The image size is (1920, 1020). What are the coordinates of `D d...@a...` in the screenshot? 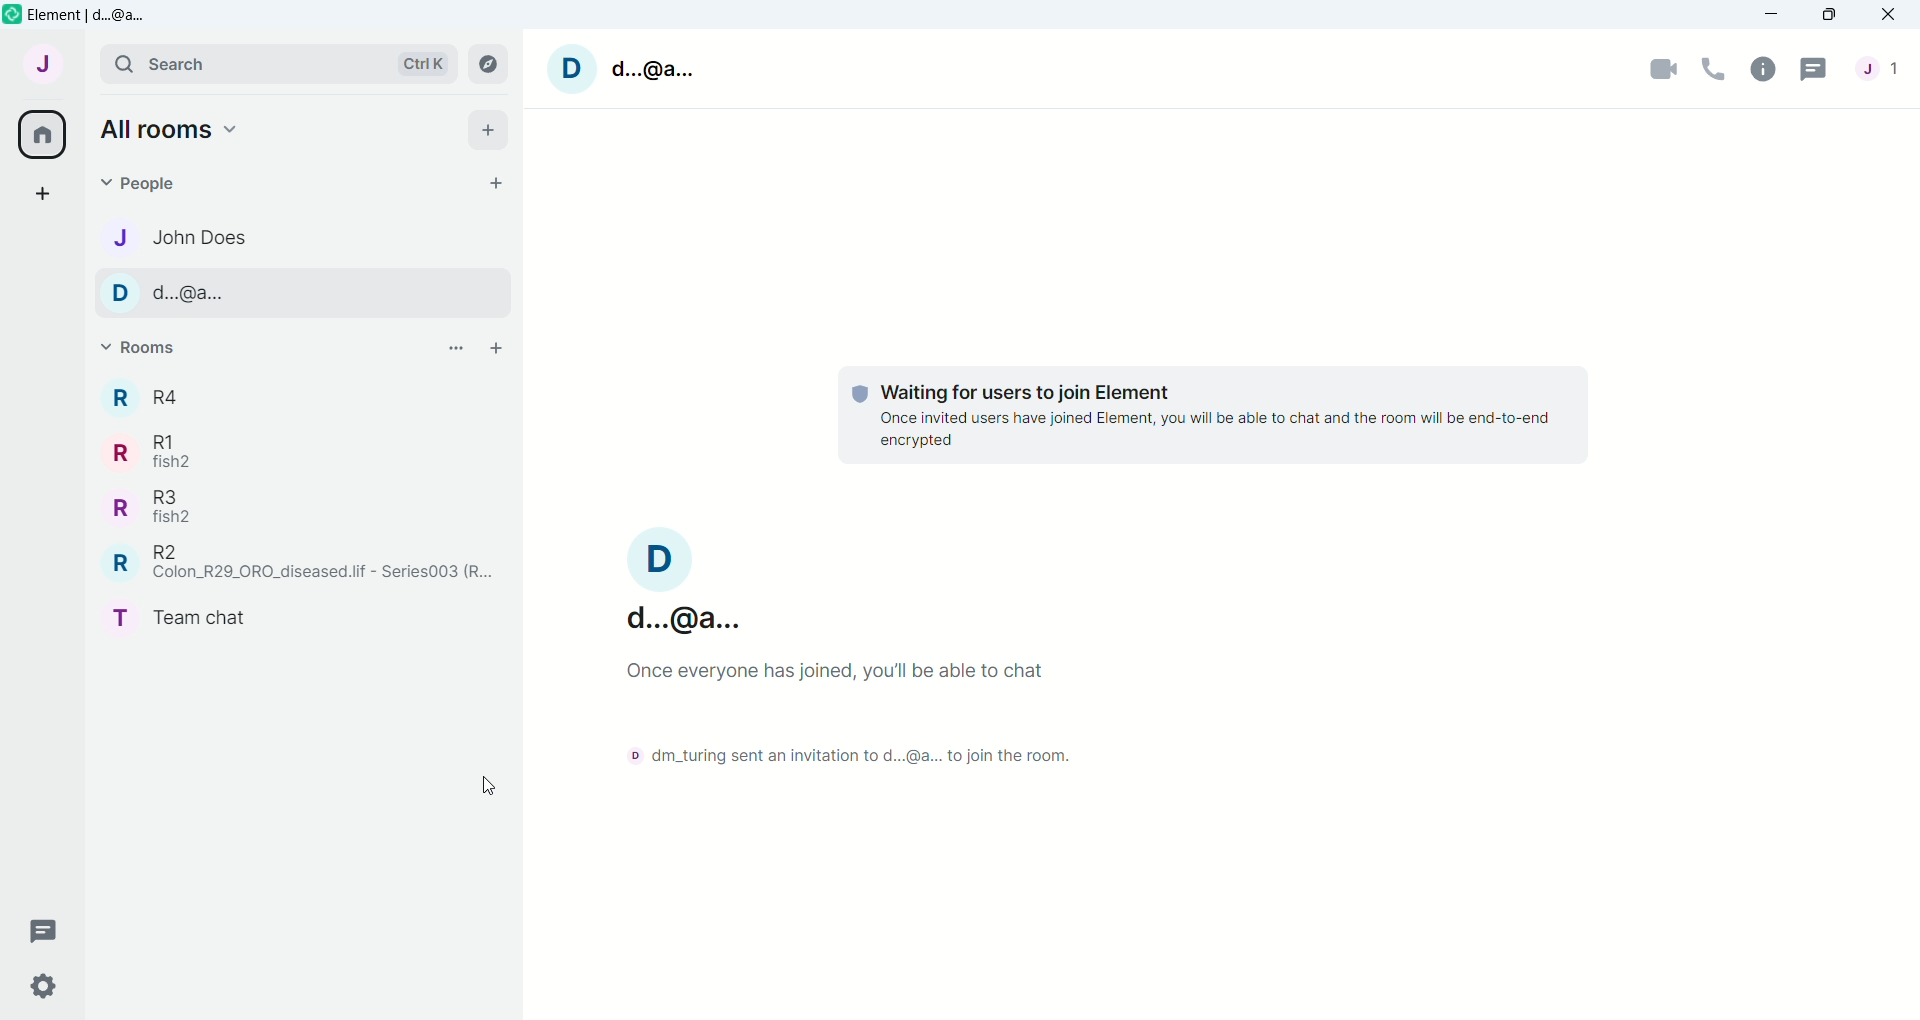 It's located at (194, 294).